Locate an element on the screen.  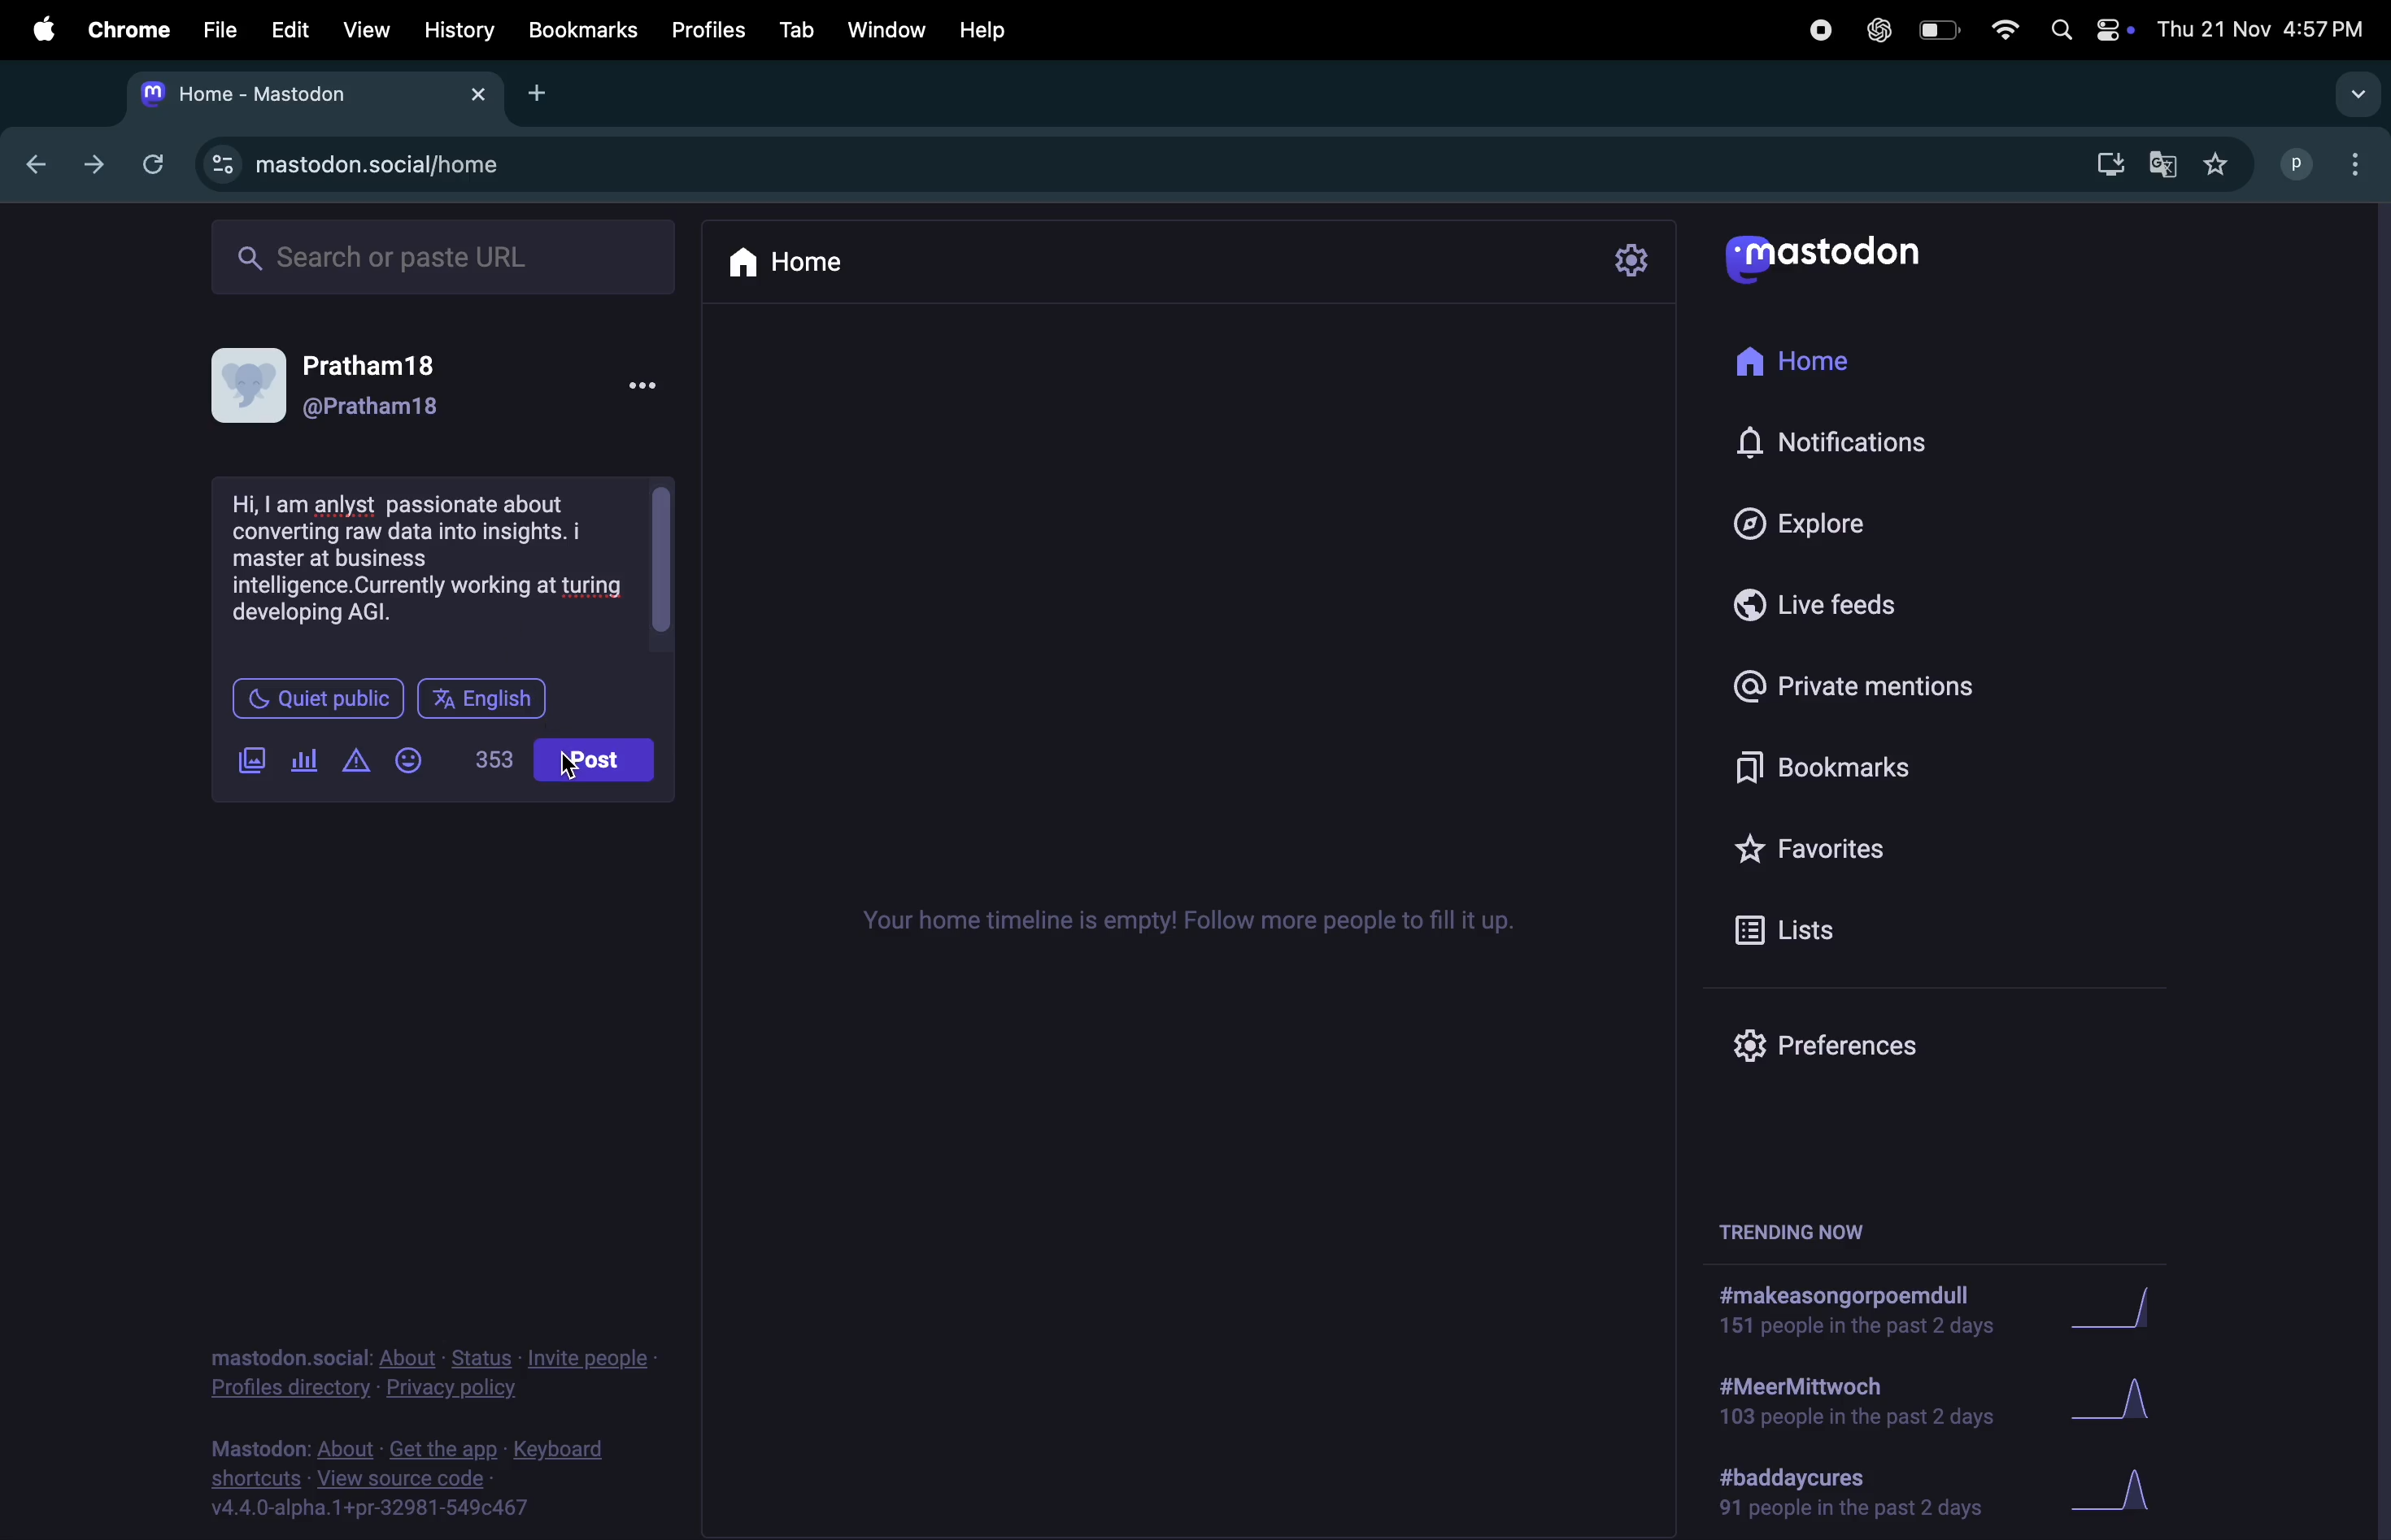
optuons is located at coordinates (2359, 162).